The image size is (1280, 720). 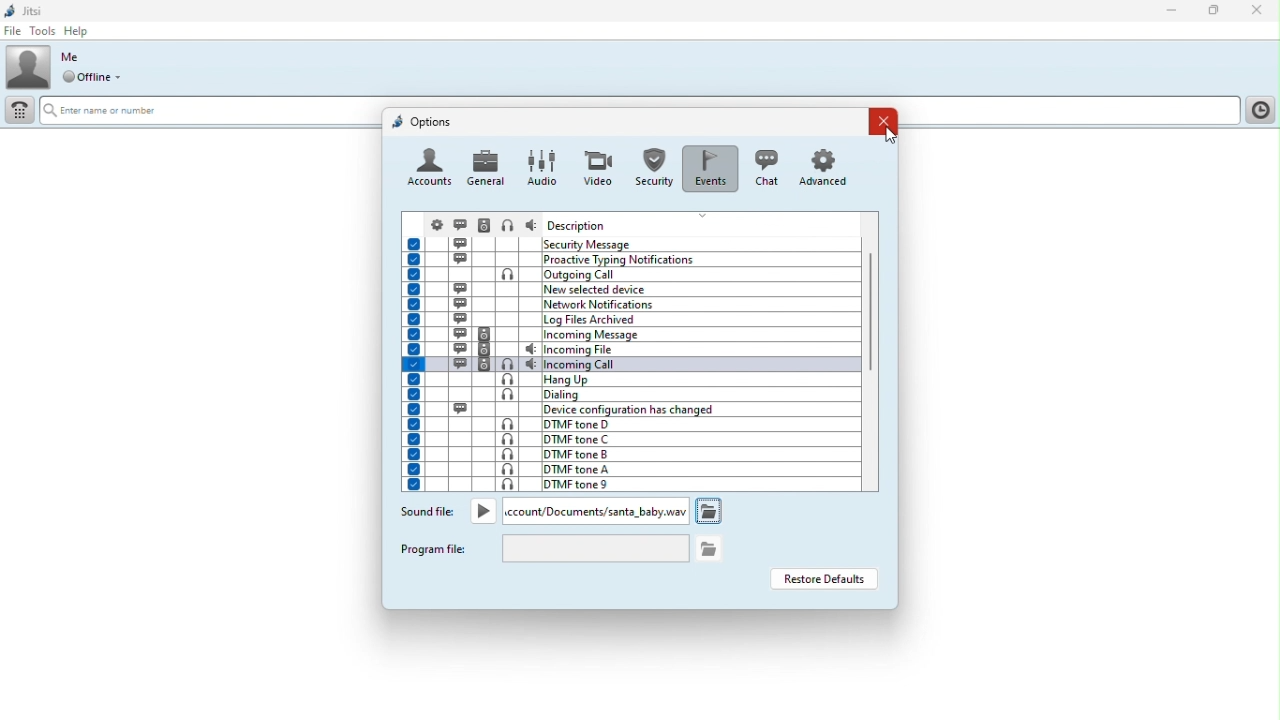 I want to click on cursor, so click(x=889, y=139).